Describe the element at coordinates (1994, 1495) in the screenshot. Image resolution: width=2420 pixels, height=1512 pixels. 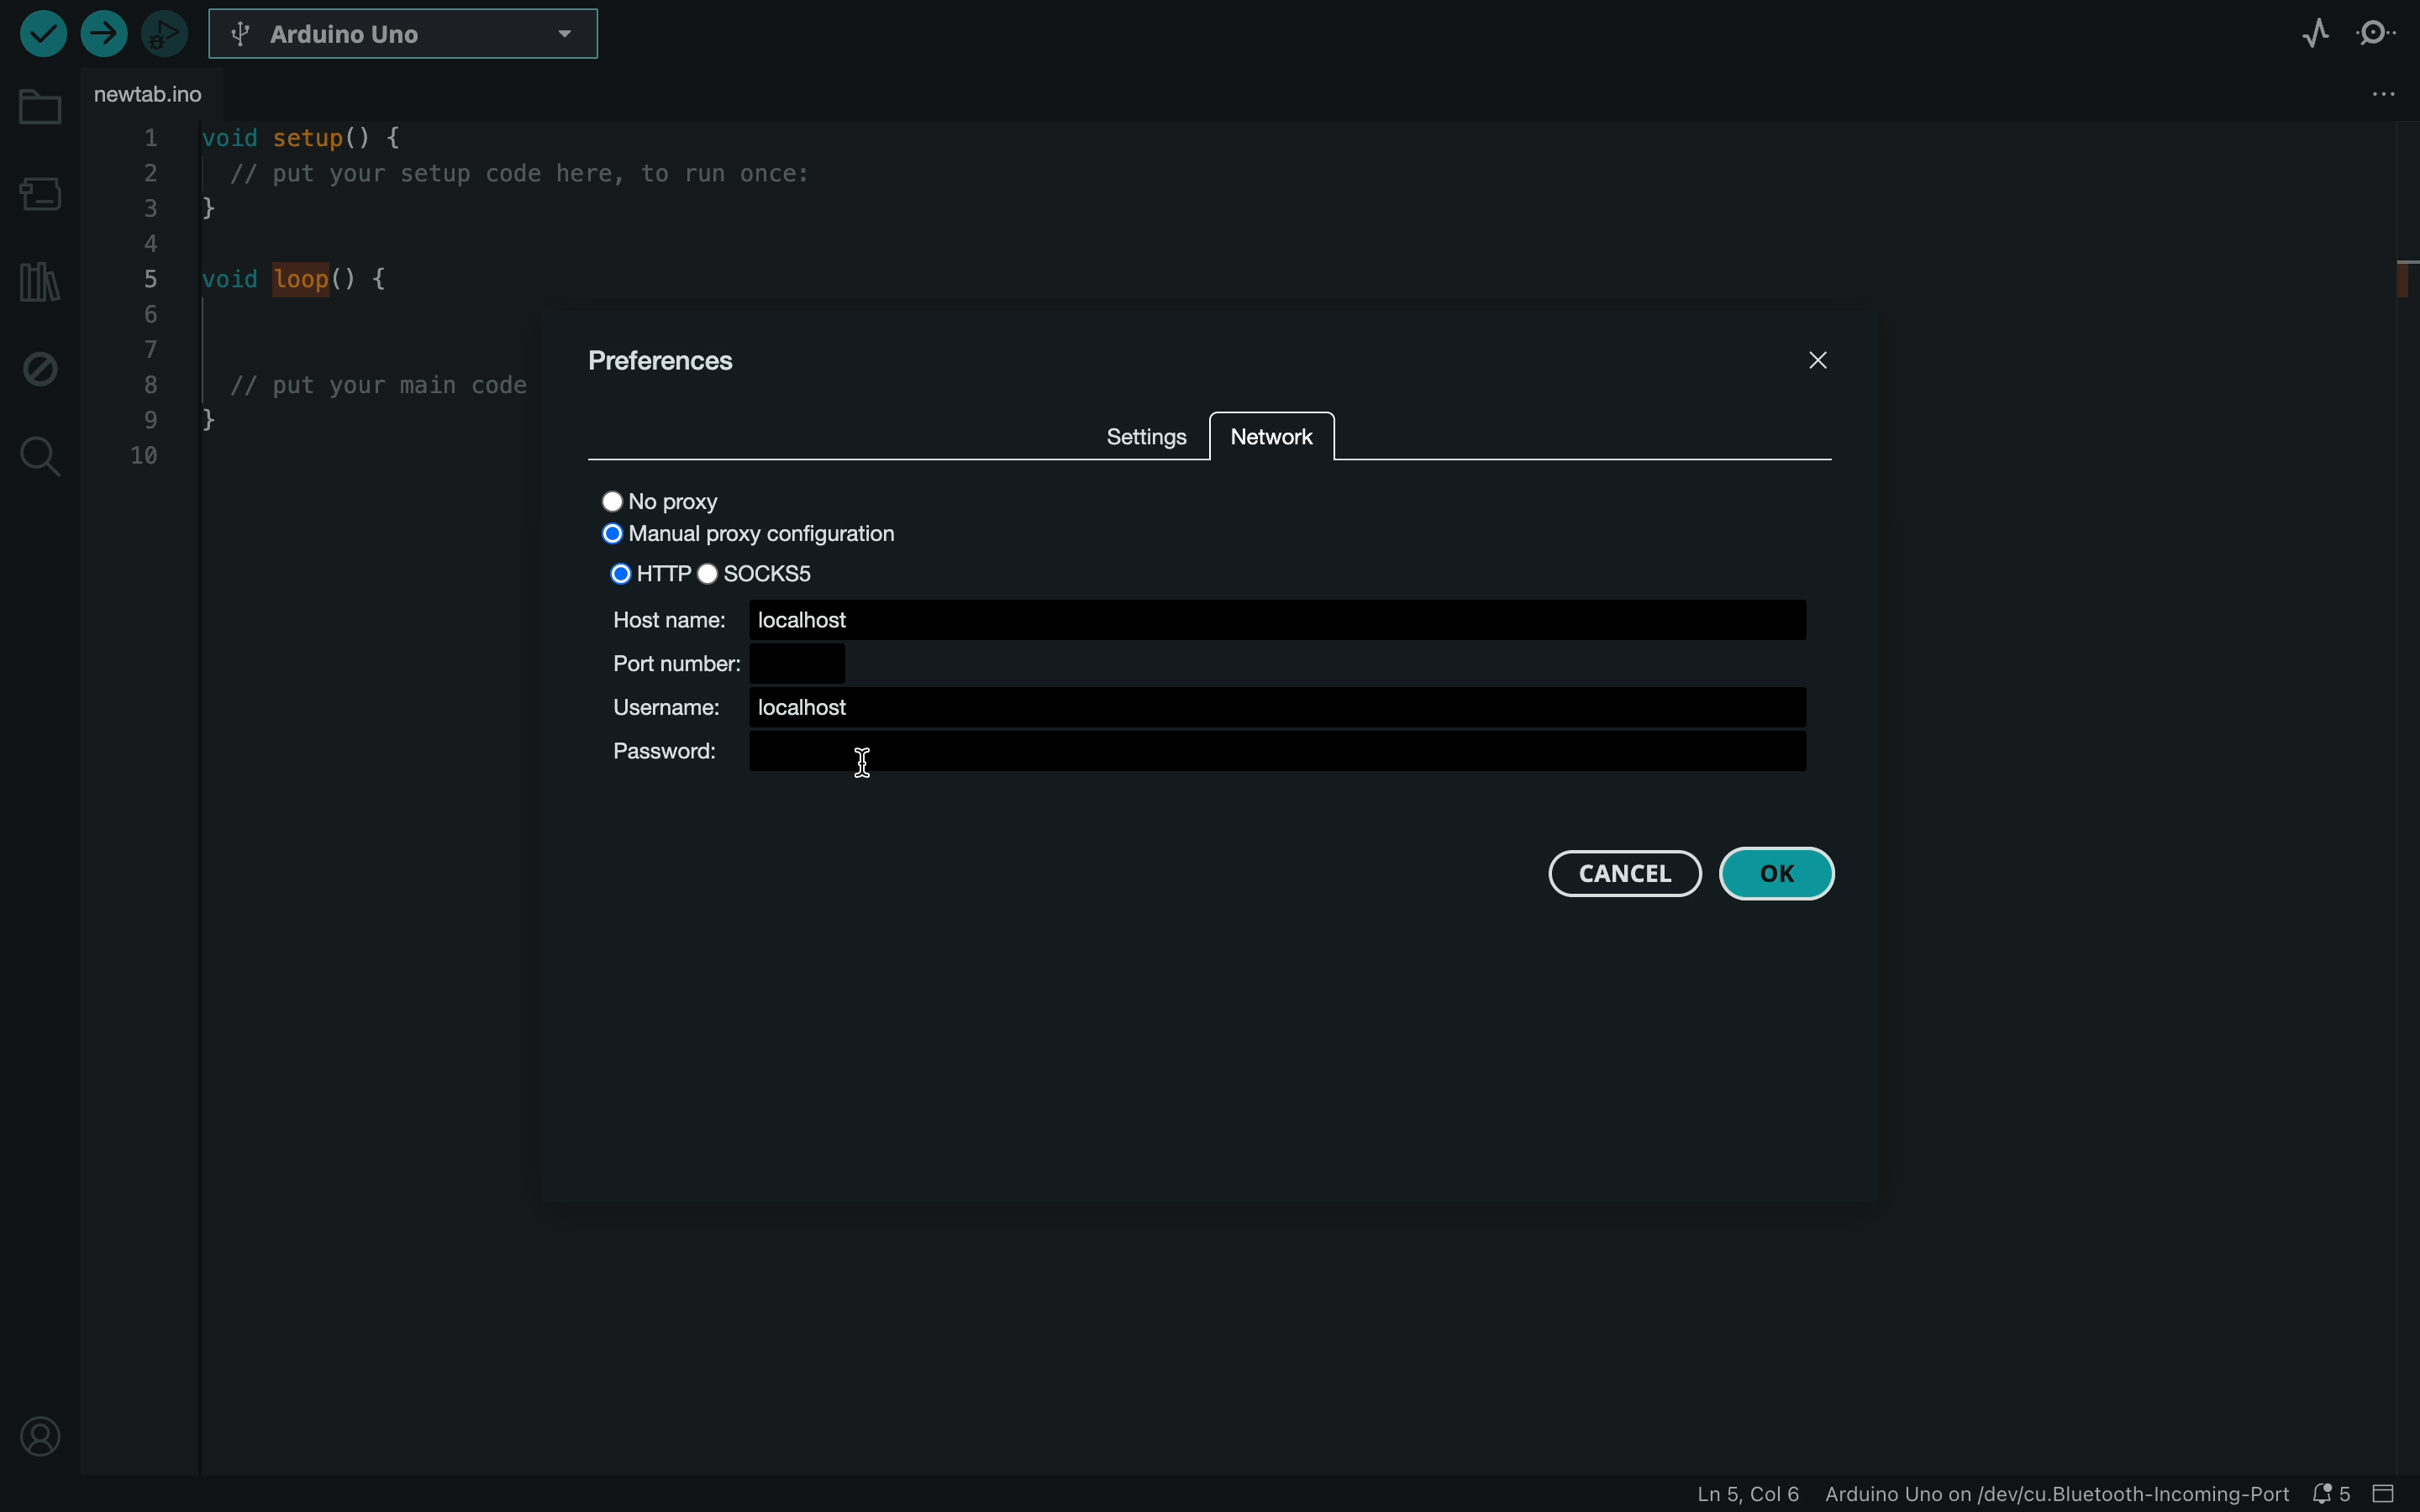
I see `file information` at that location.